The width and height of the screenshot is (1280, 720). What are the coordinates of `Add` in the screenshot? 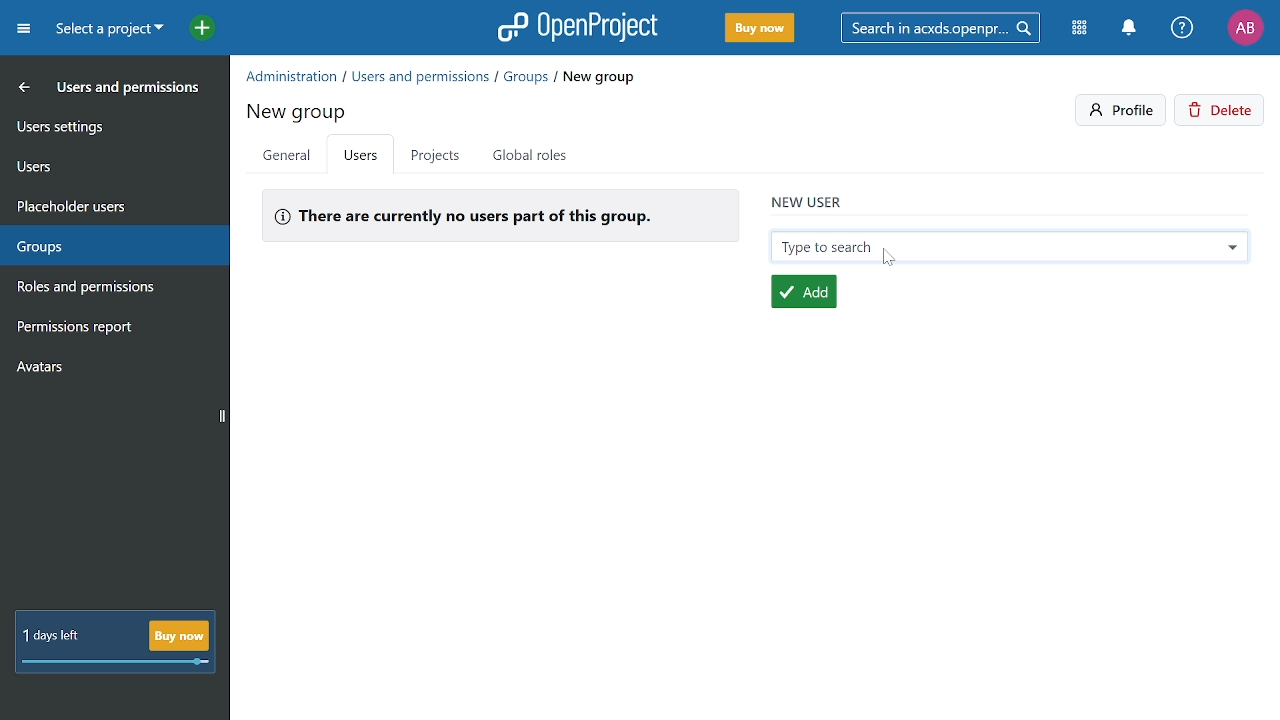 It's located at (805, 291).